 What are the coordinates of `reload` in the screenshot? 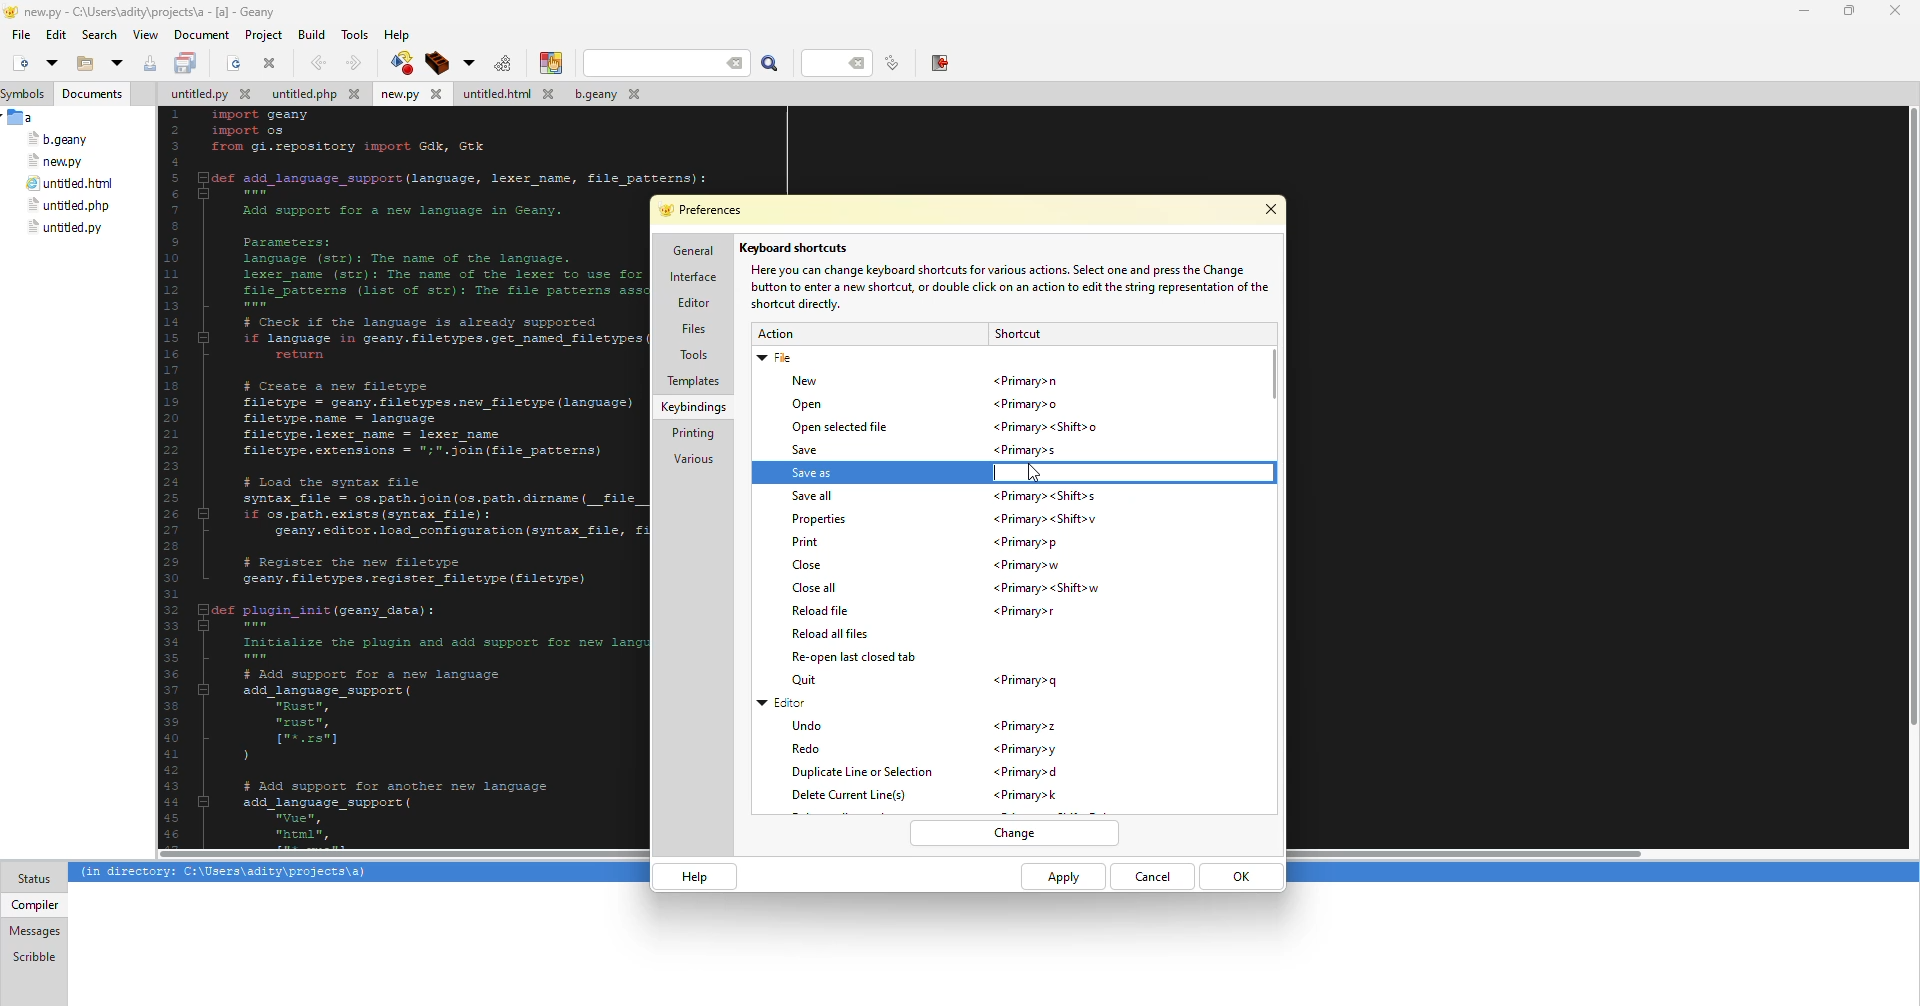 It's located at (820, 611).